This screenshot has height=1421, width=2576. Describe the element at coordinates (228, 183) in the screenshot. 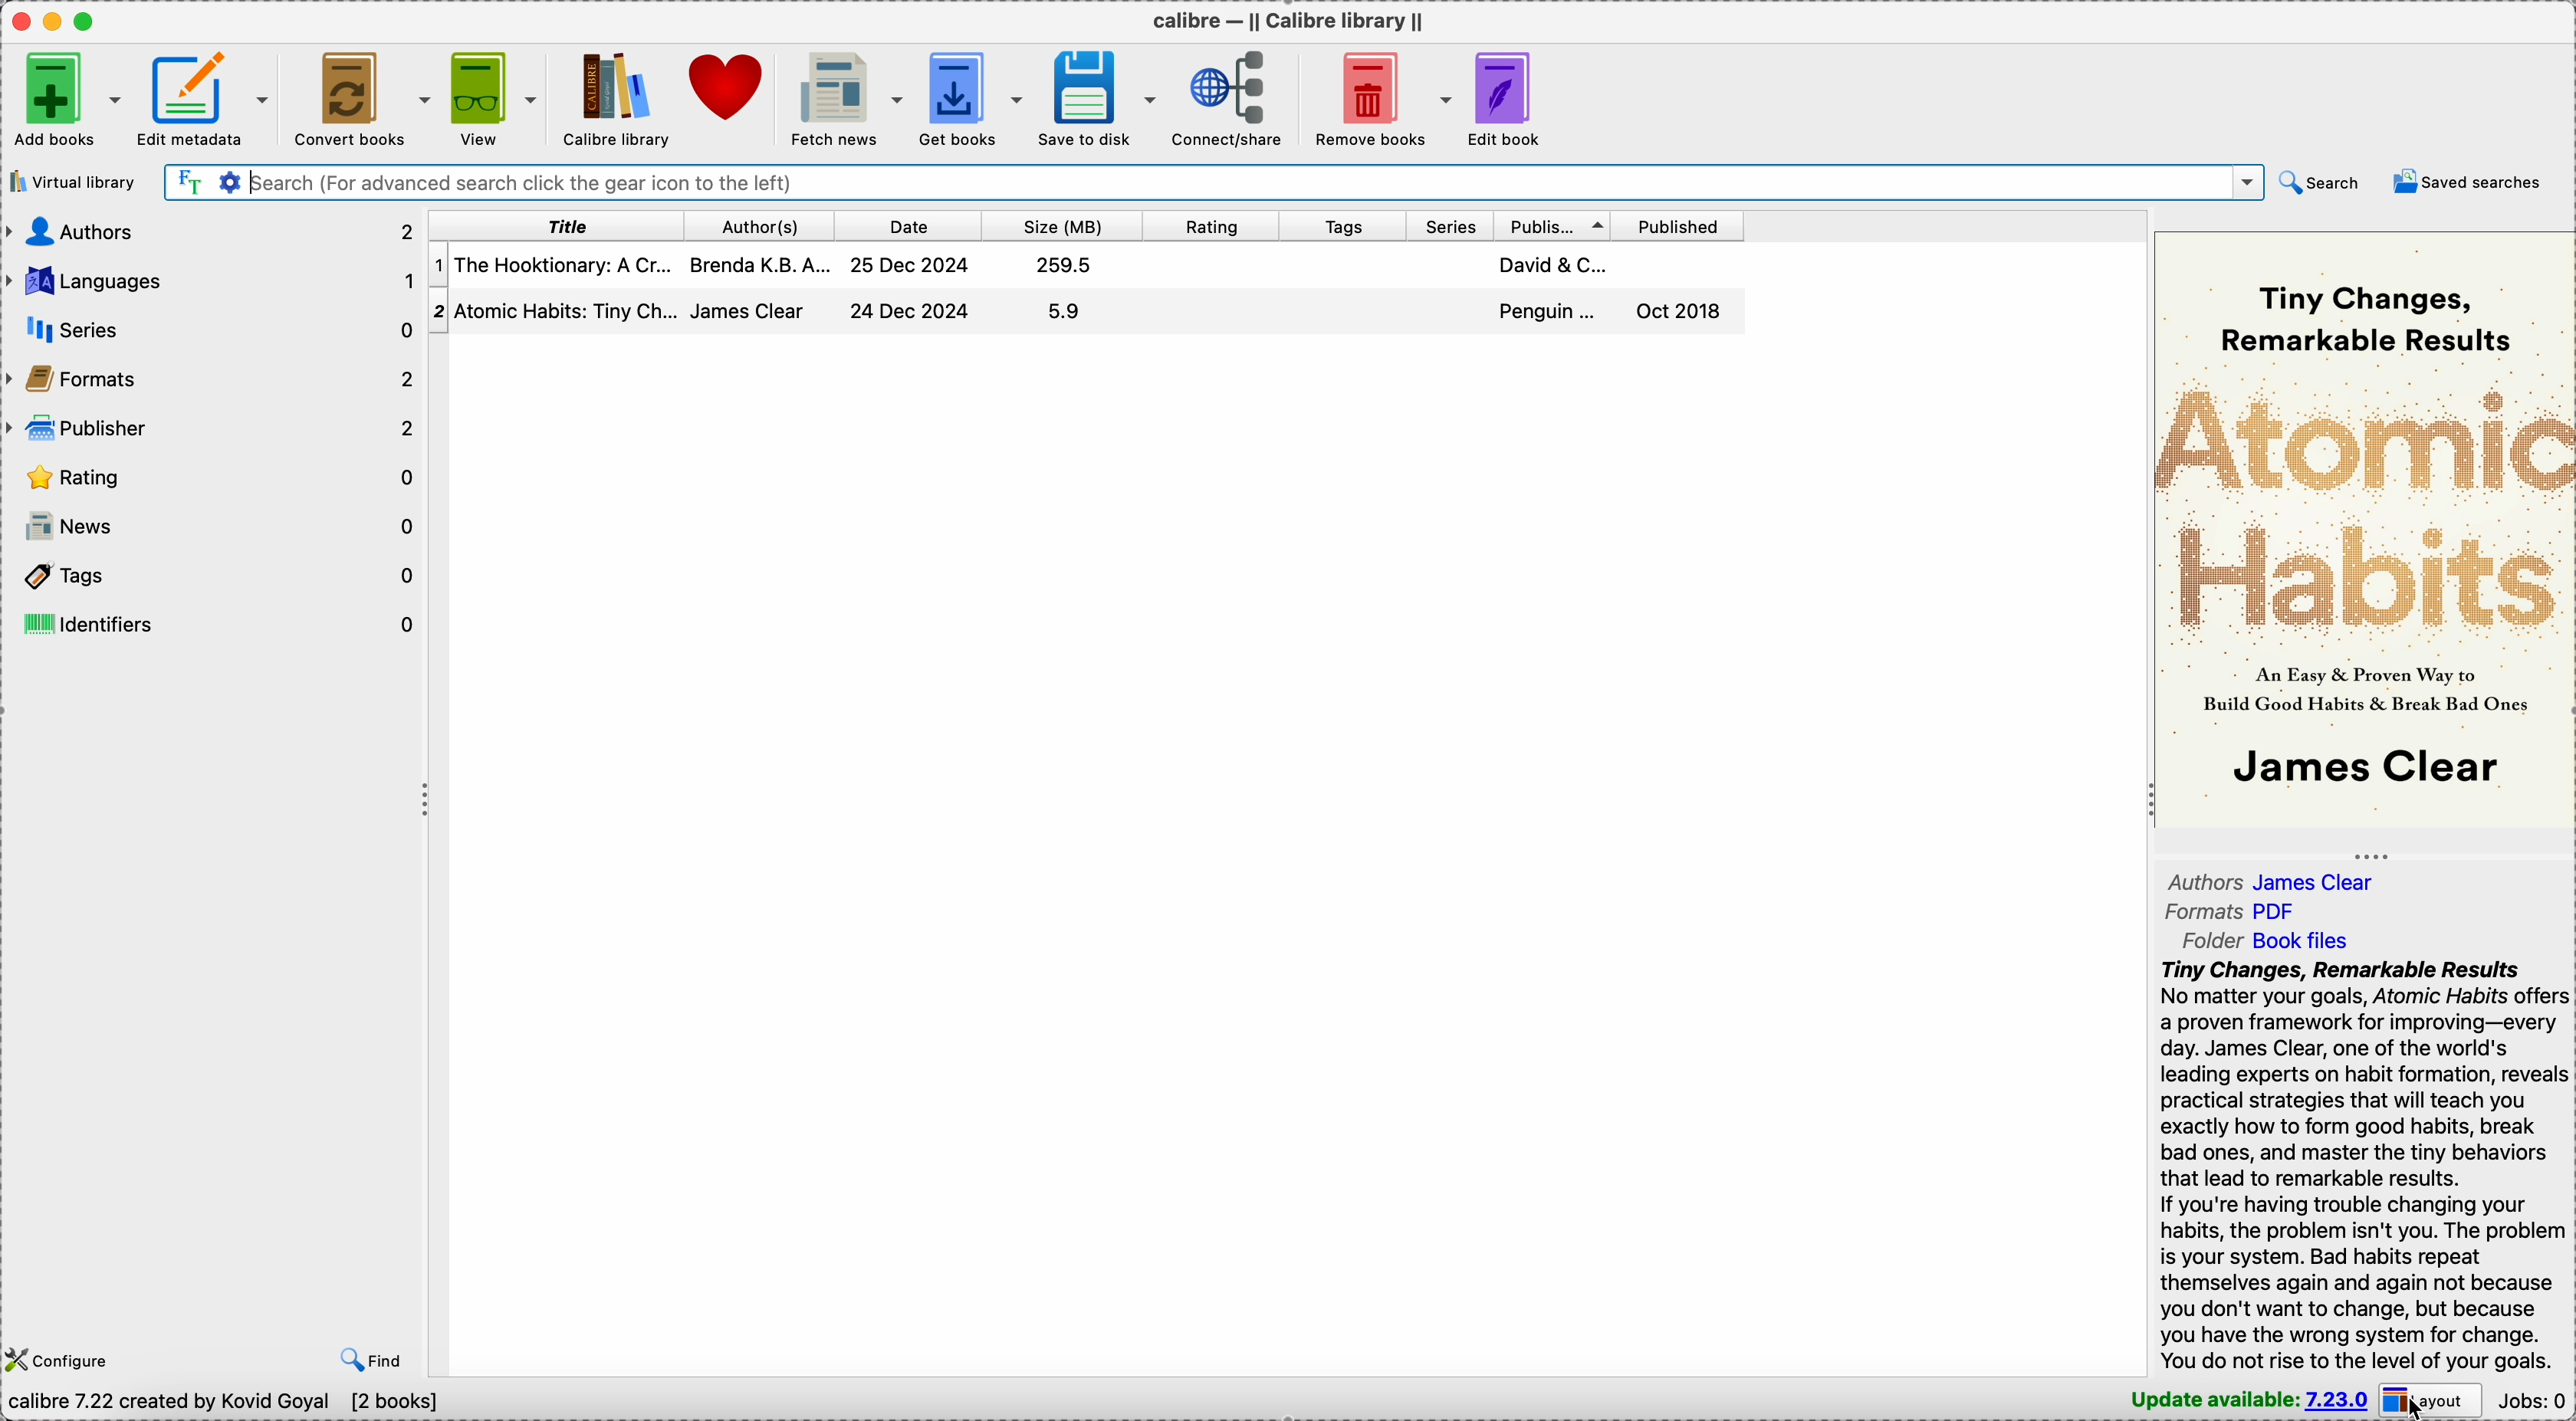

I see `advanced search` at that location.